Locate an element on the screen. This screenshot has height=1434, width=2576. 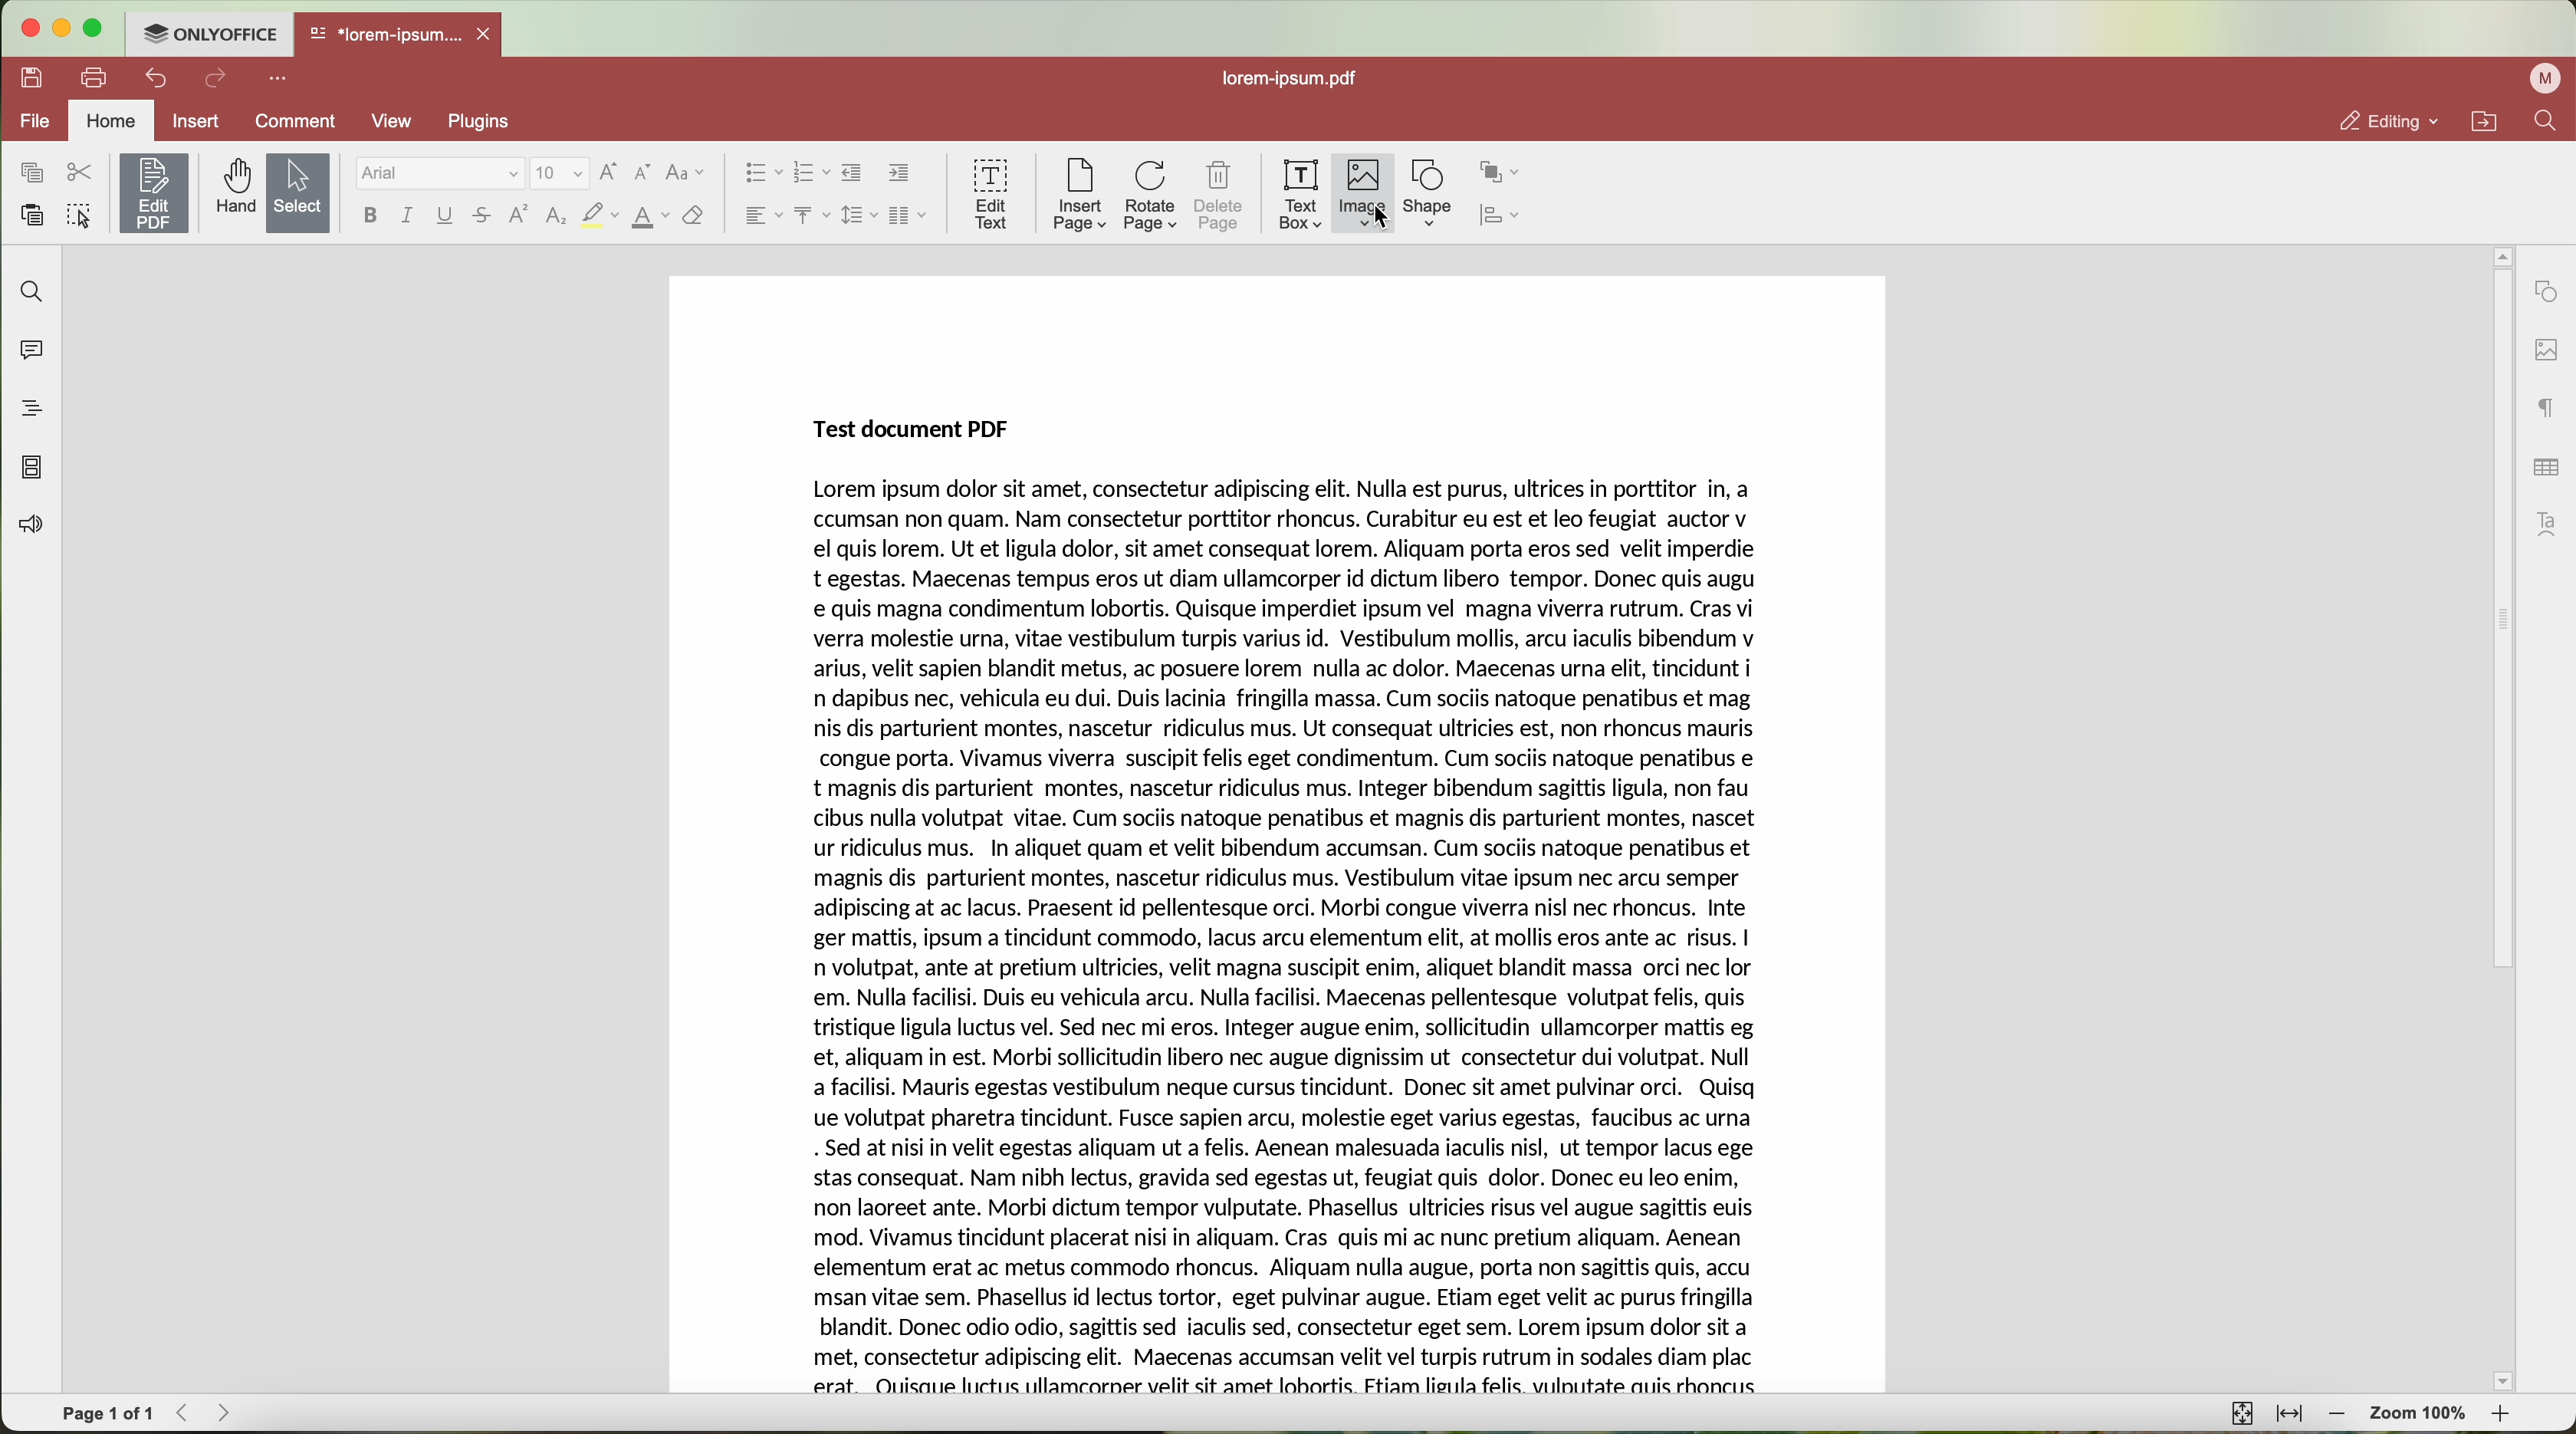
lorem-ipsum.pdf is located at coordinates (1297, 77).